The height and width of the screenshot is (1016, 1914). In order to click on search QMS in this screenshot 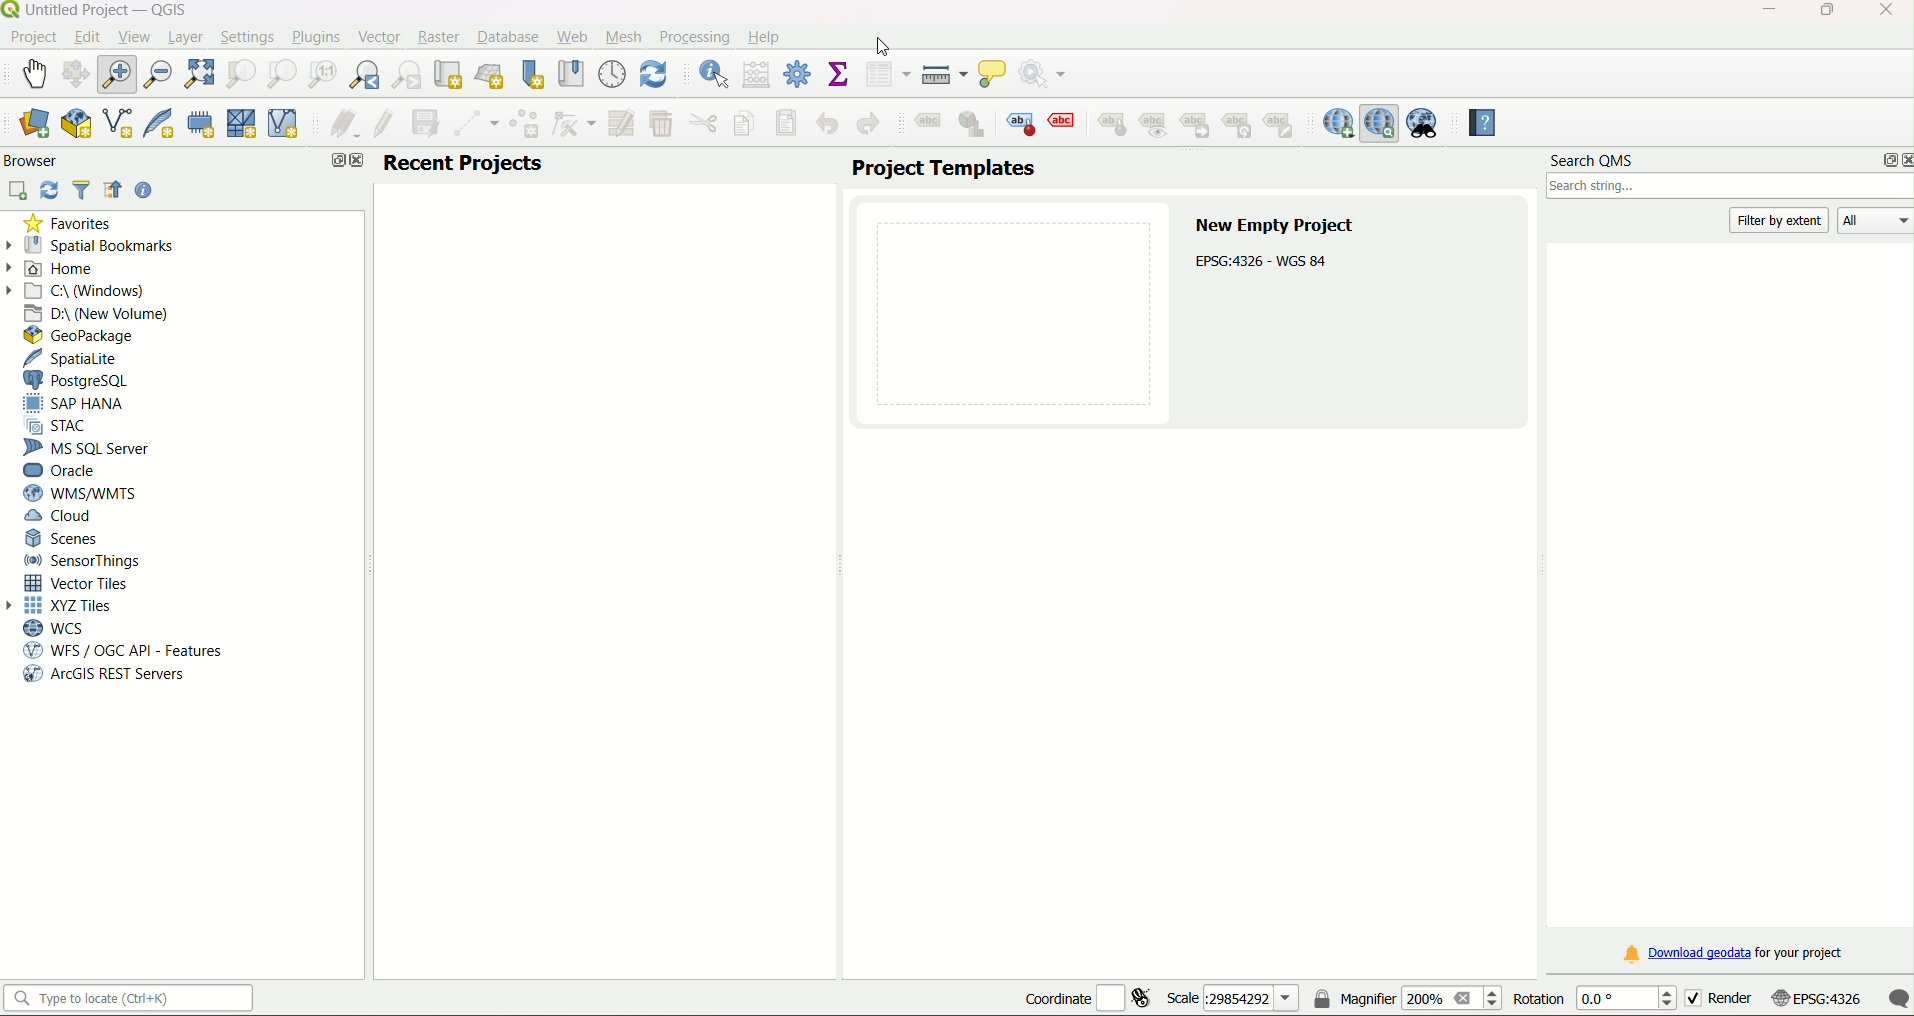, I will do `click(1380, 123)`.